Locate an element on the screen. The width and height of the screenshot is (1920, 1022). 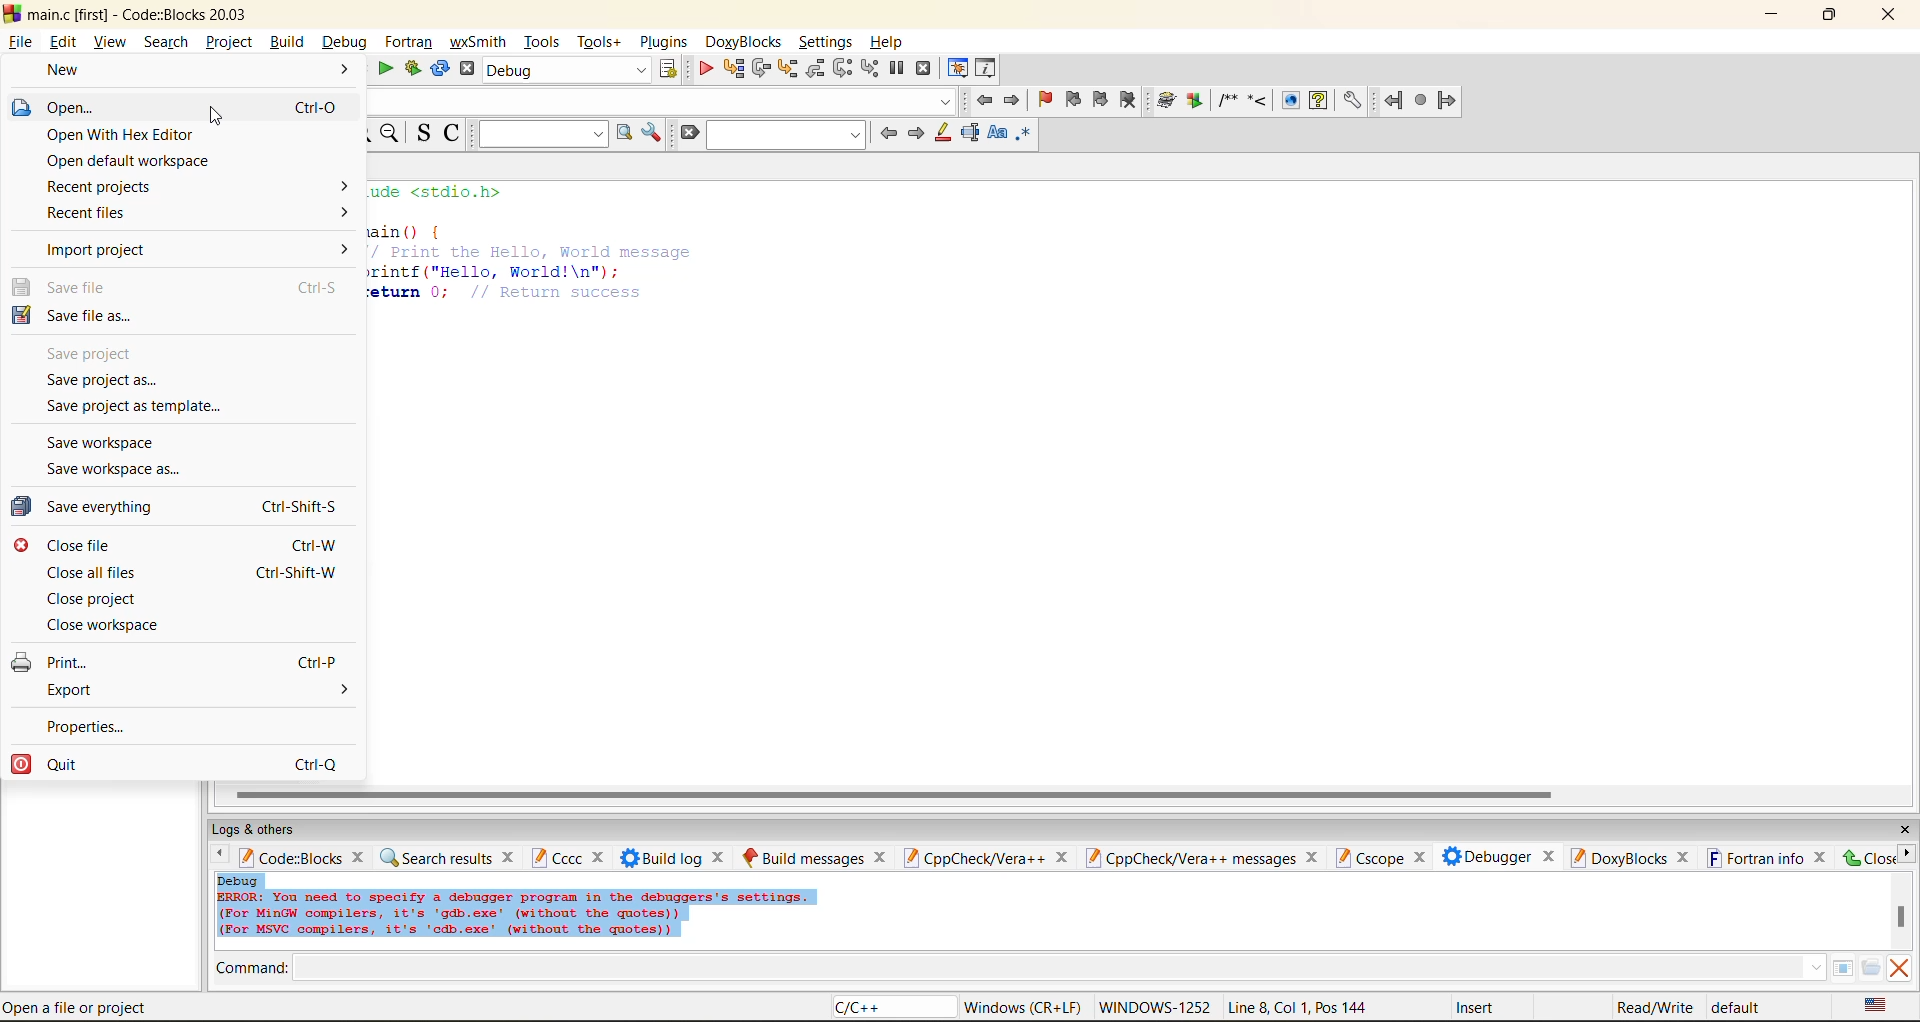
int main(){ is located at coordinates (418, 230).